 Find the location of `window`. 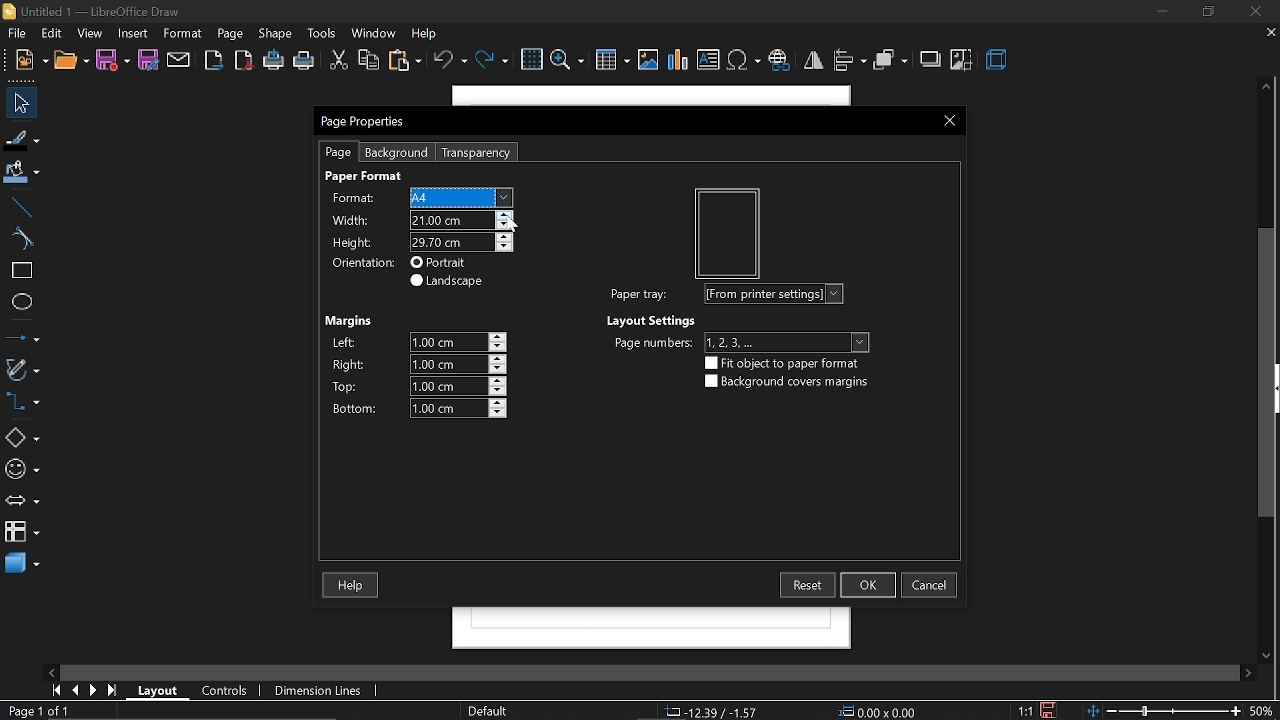

window is located at coordinates (372, 35).